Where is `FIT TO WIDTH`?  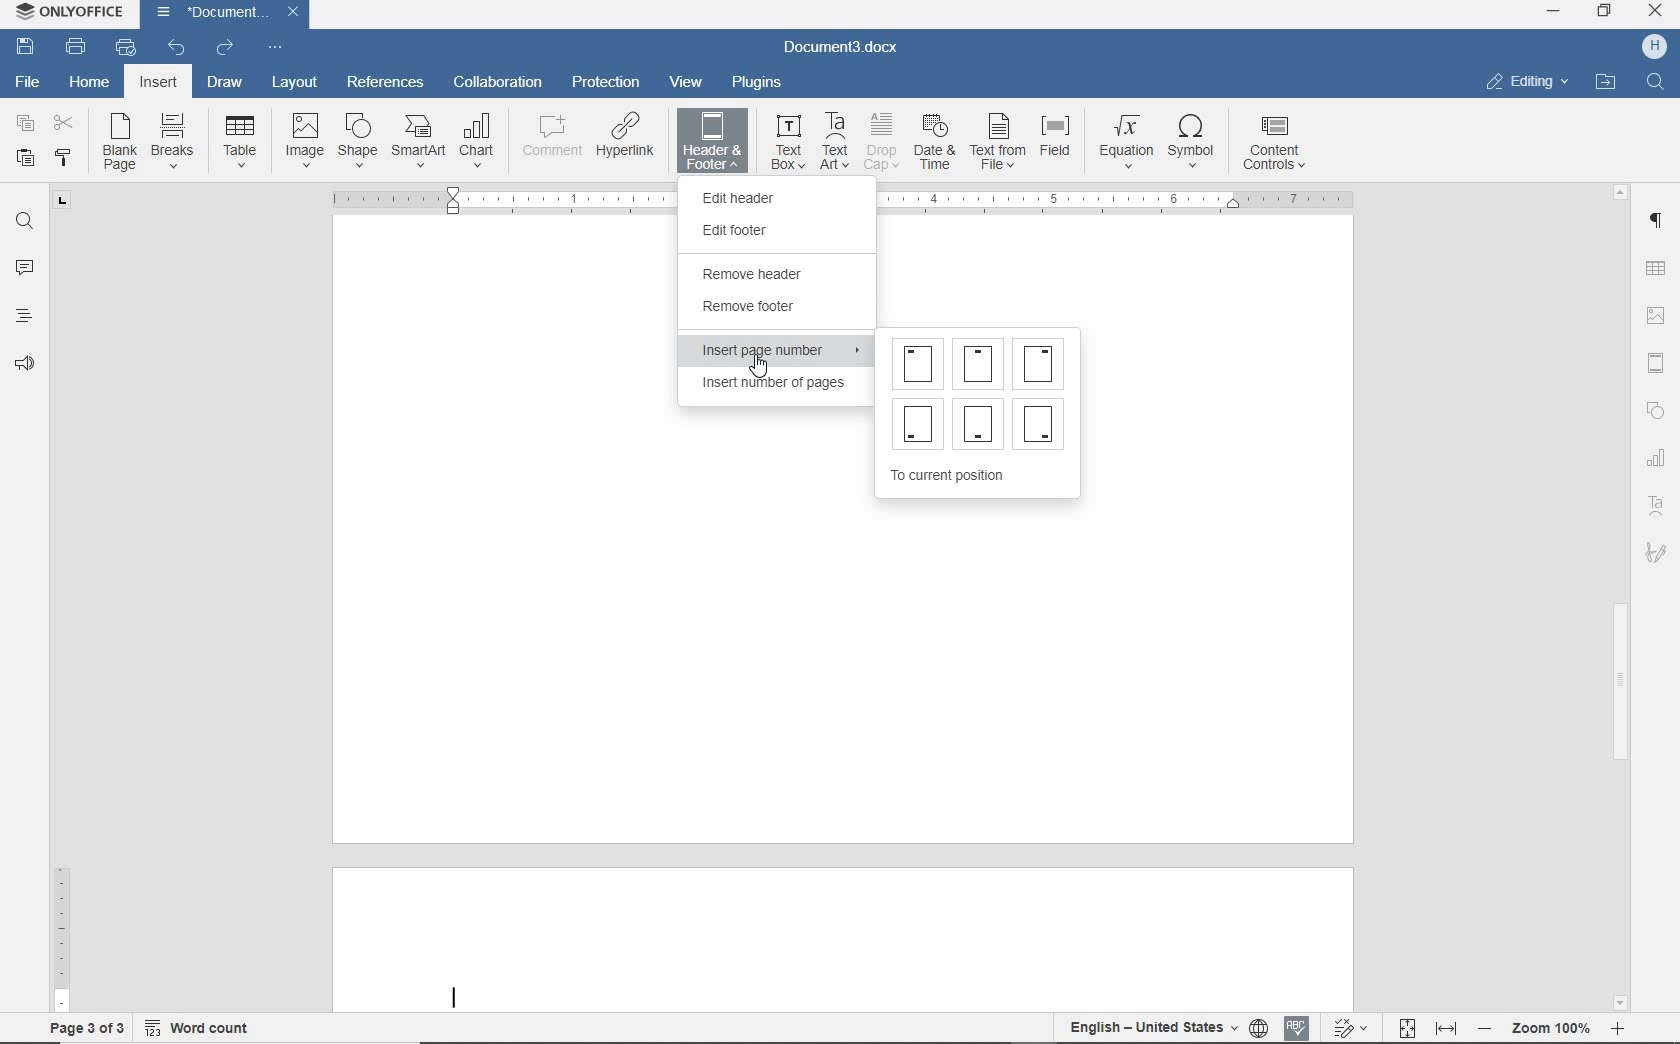 FIT TO WIDTH is located at coordinates (1445, 1028).